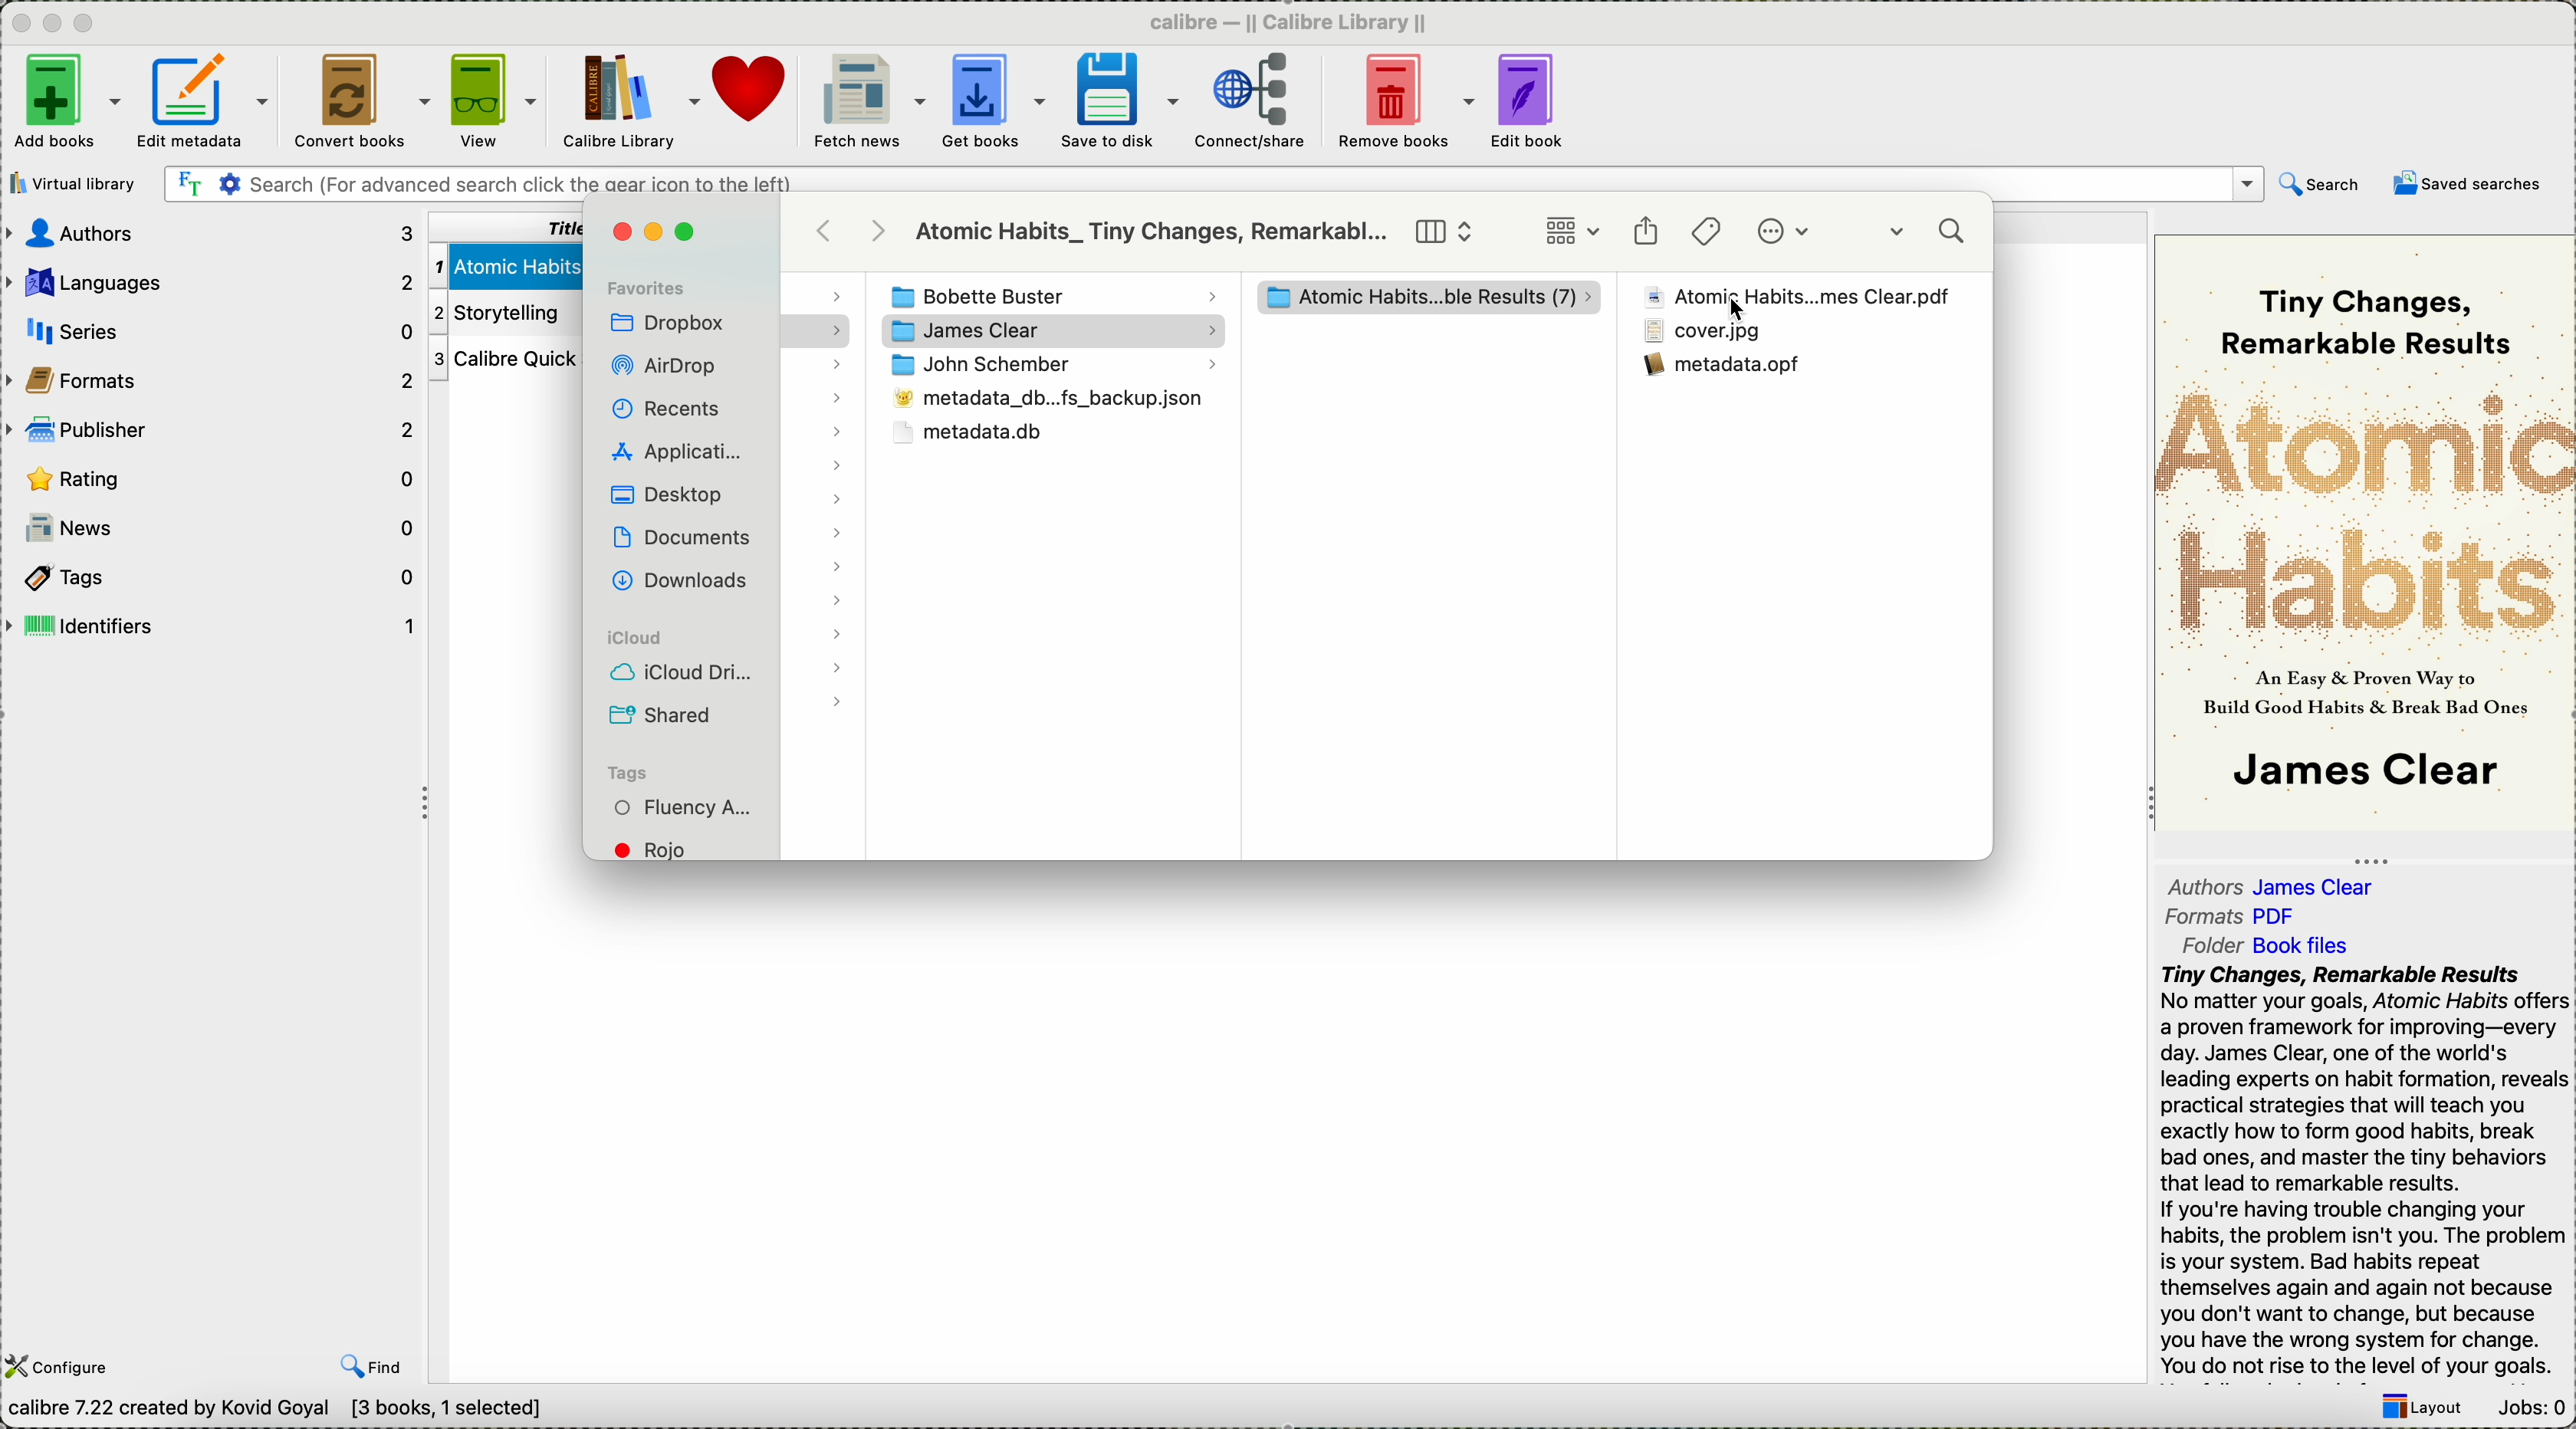 Image resolution: width=2576 pixels, height=1429 pixels. What do you see at coordinates (1731, 311) in the screenshot?
I see `Cursor` at bounding box center [1731, 311].